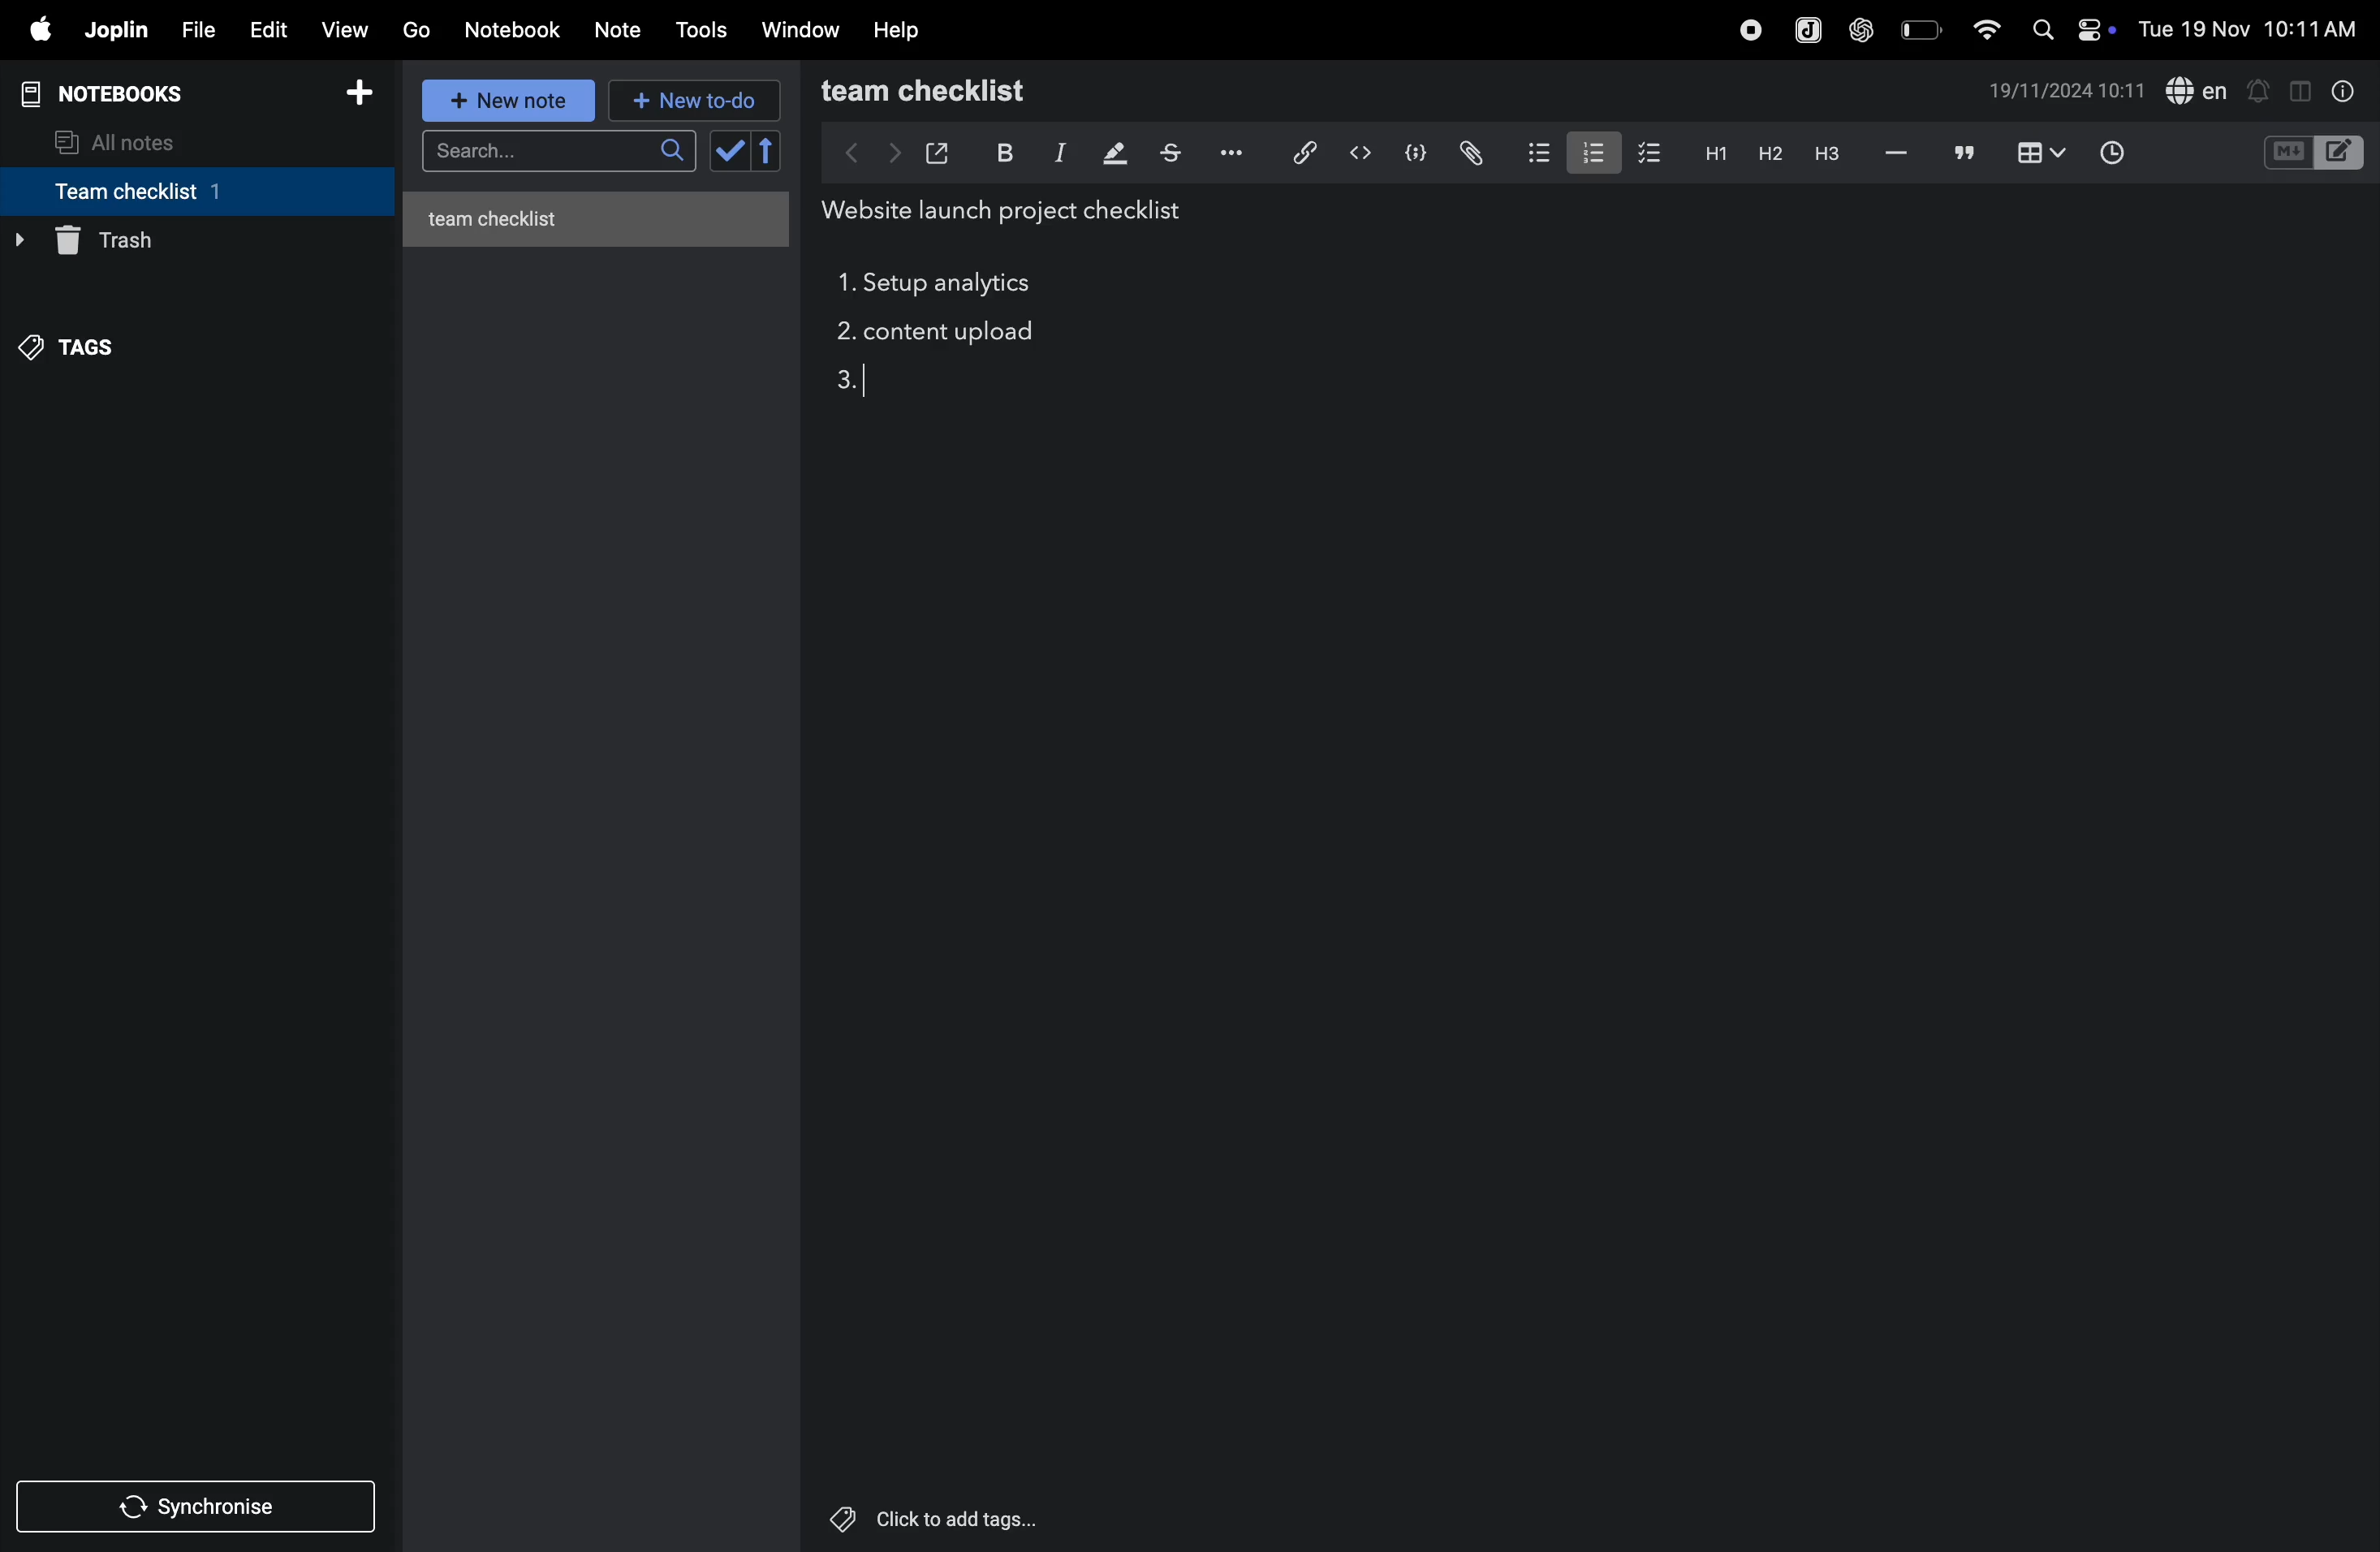 The width and height of the screenshot is (2380, 1552). Describe the element at coordinates (1057, 153) in the screenshot. I see `itallic` at that location.